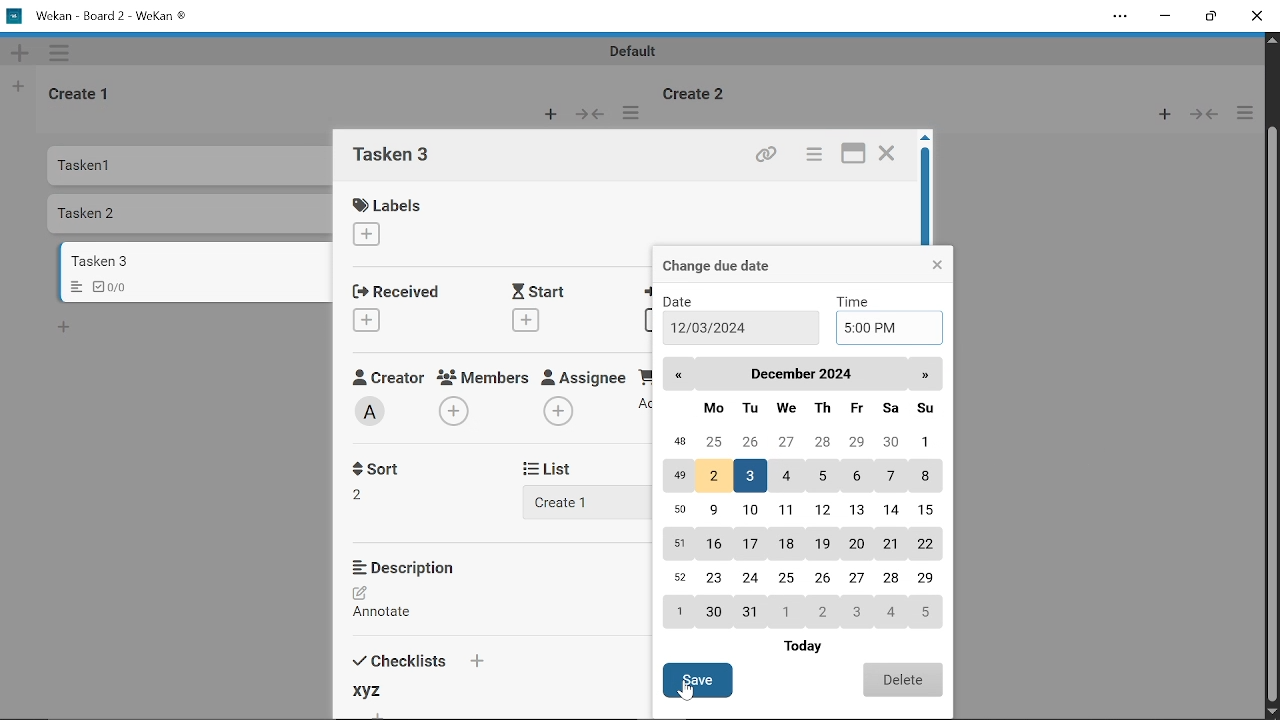 This screenshot has height=720, width=1280. What do you see at coordinates (100, 15) in the screenshot?
I see `Wekan - Board 2 -WeKan` at bounding box center [100, 15].